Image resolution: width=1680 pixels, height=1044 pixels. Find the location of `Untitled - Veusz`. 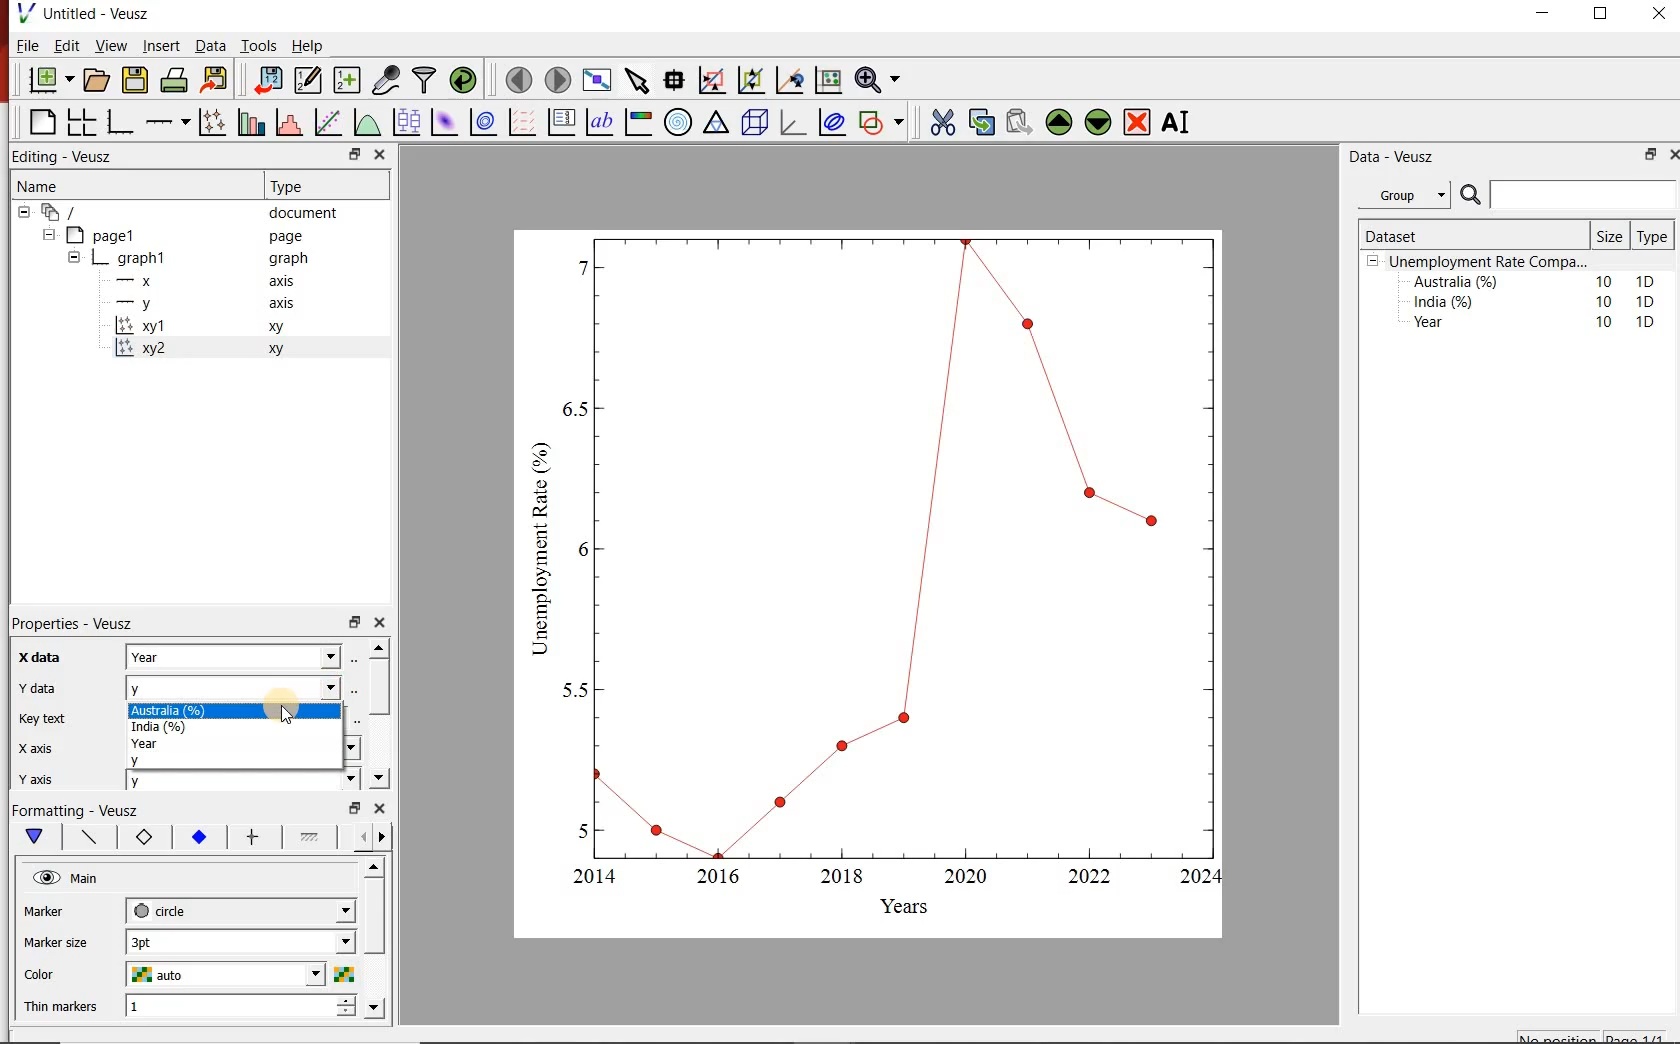

Untitled - Veusz is located at coordinates (82, 12).